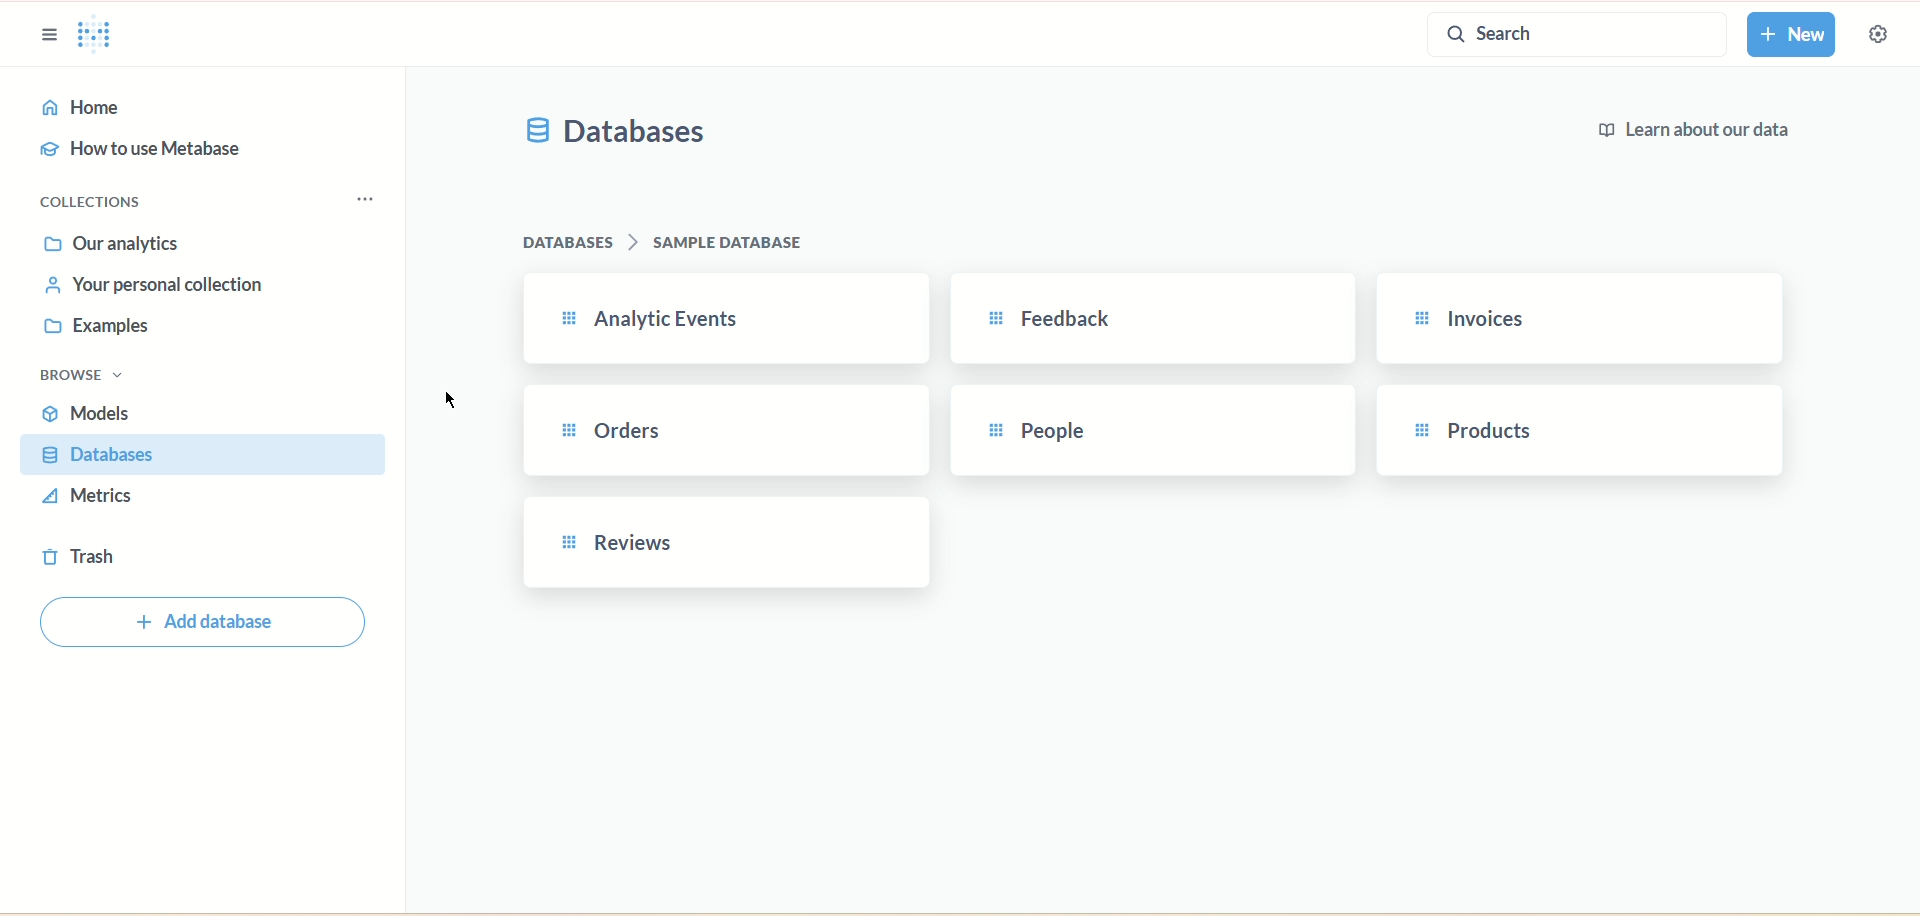 This screenshot has height=916, width=1920. I want to click on people, so click(1161, 431).